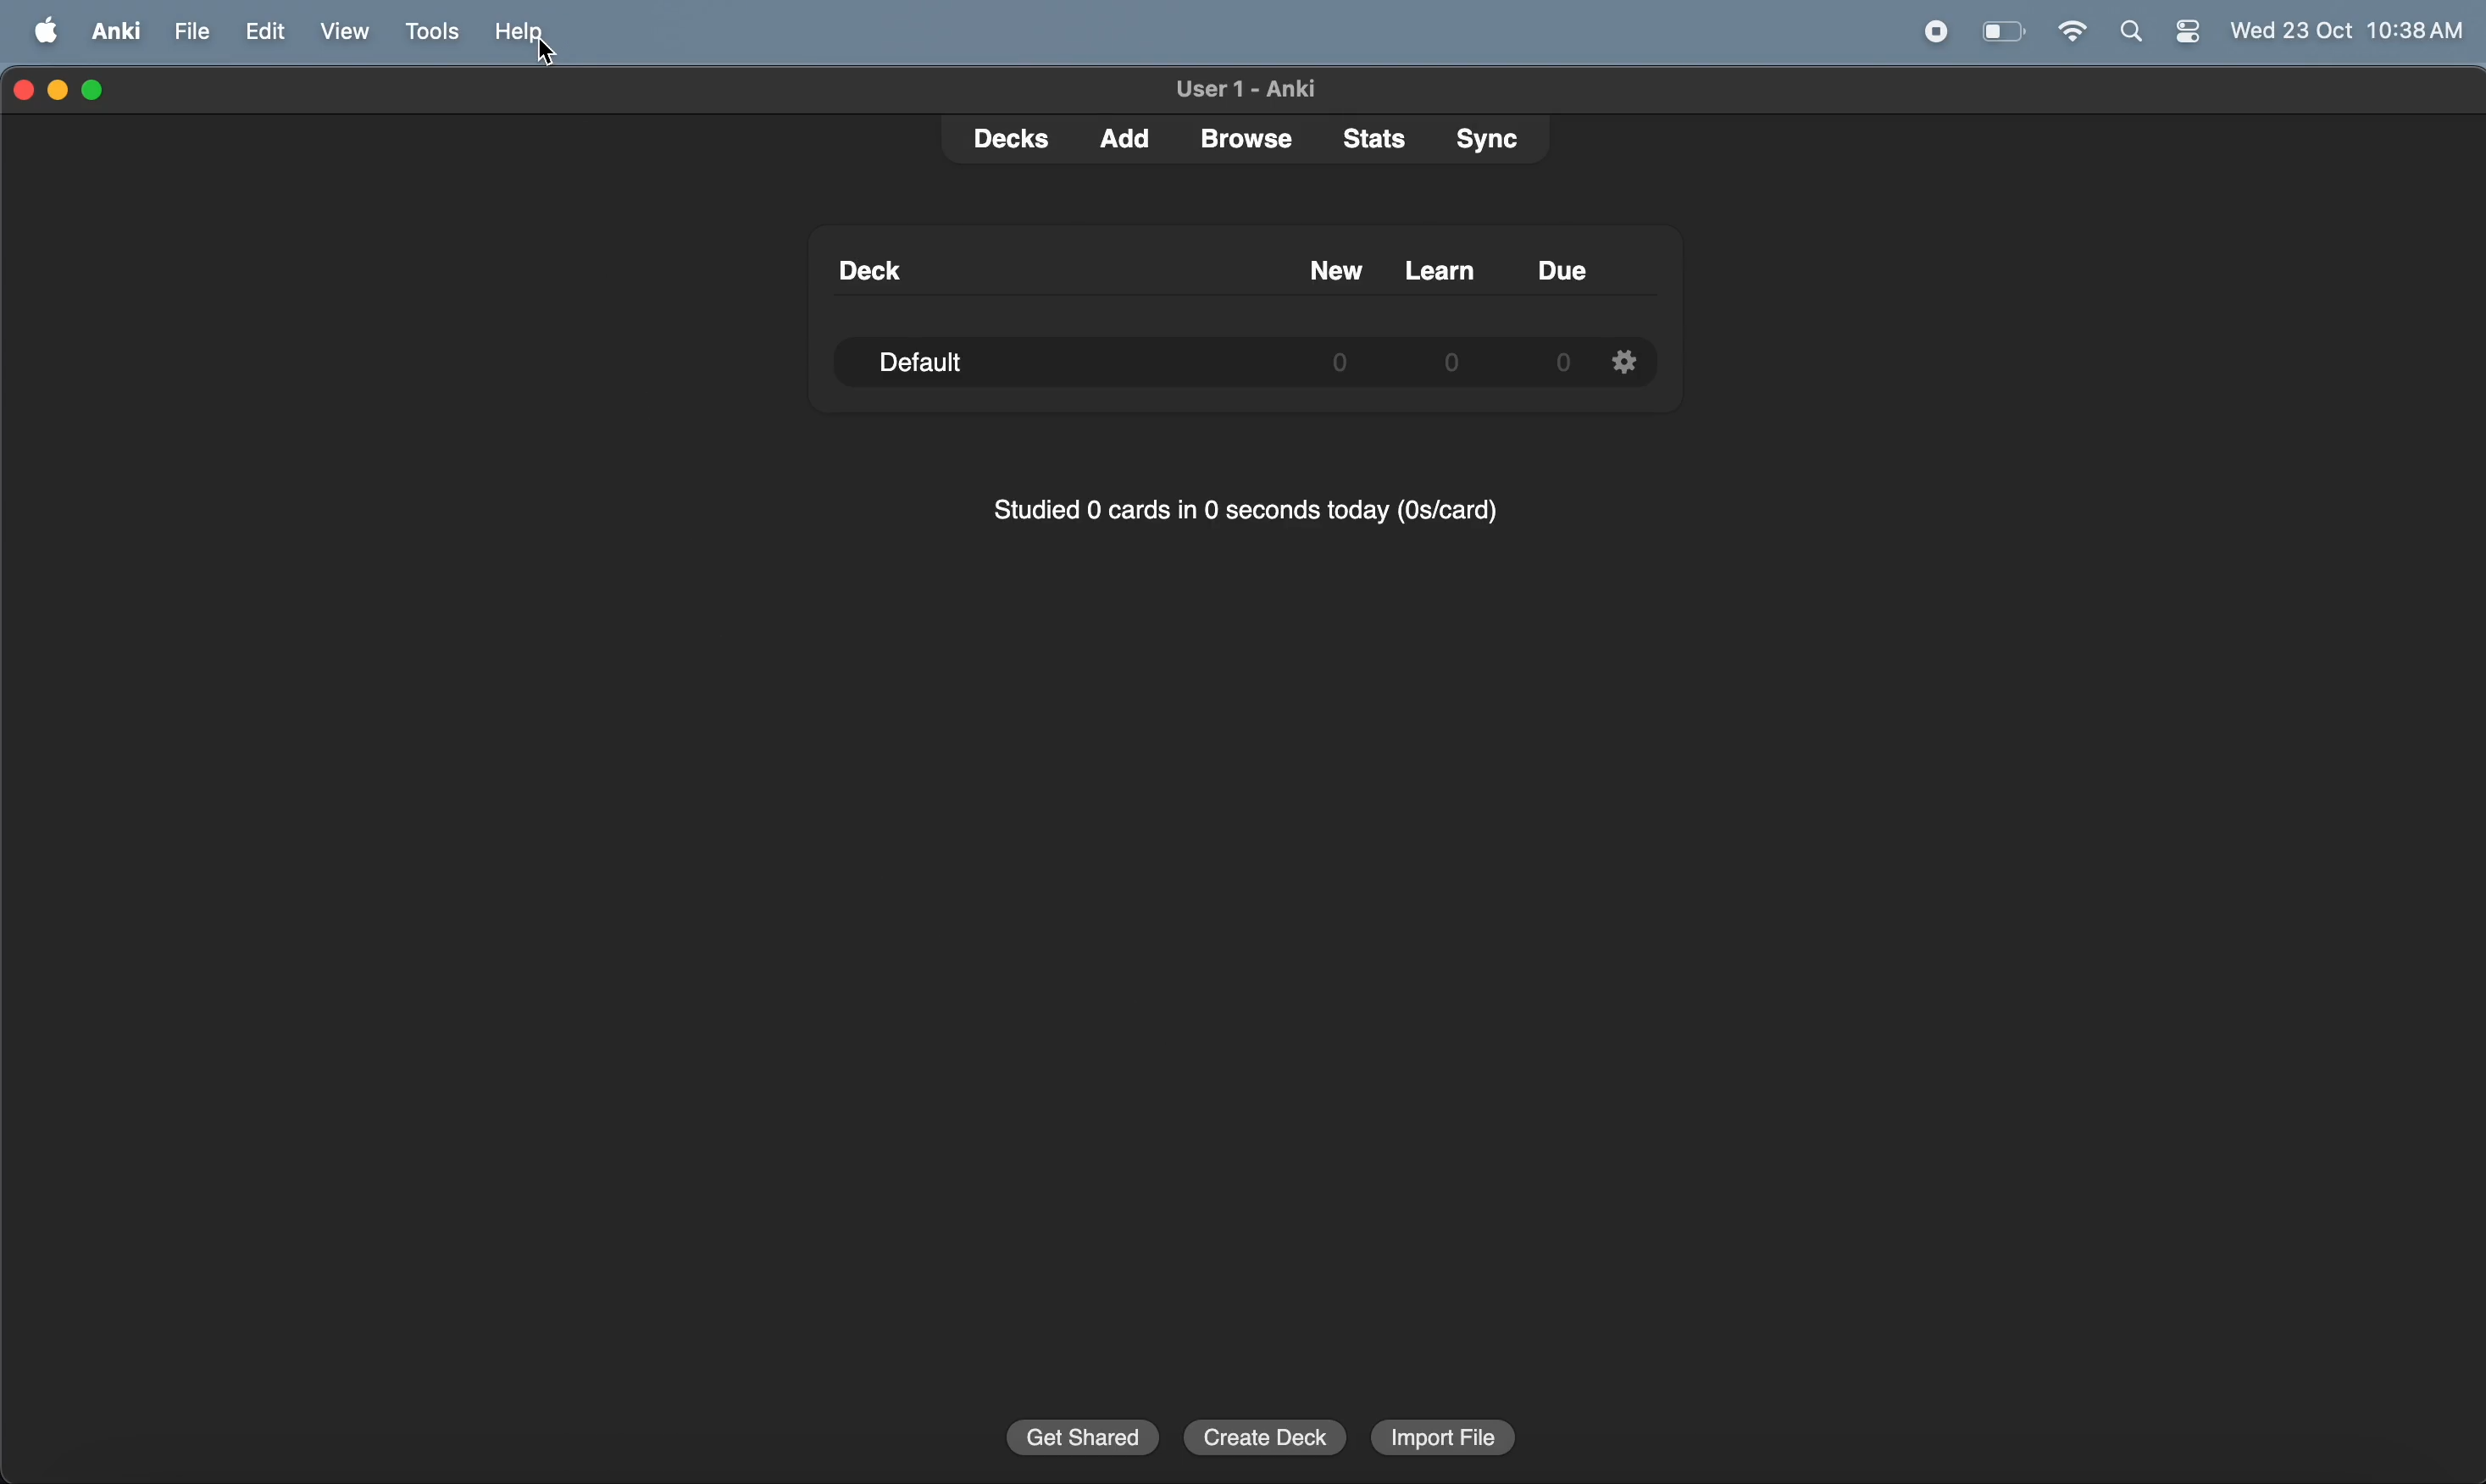  Describe the element at coordinates (2345, 32) in the screenshot. I see `Wed 23 Oct 10:38 AM` at that location.